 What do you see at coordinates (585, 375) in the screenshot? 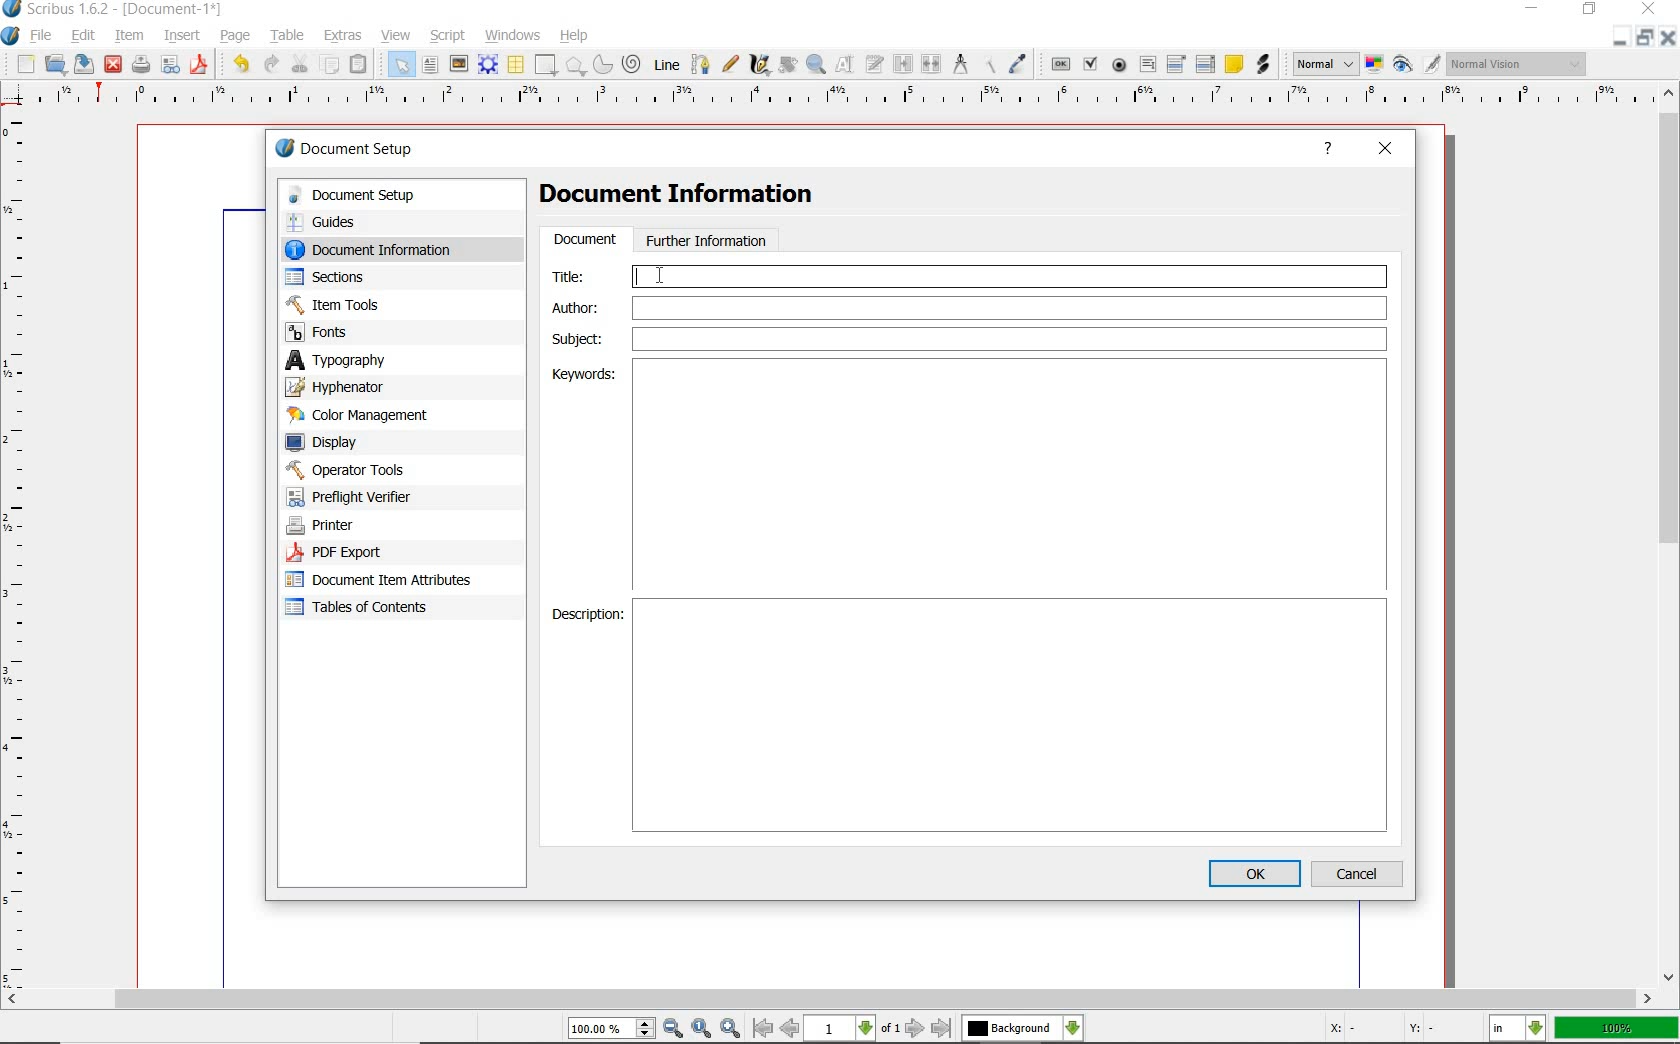
I see `Keywords` at bounding box center [585, 375].